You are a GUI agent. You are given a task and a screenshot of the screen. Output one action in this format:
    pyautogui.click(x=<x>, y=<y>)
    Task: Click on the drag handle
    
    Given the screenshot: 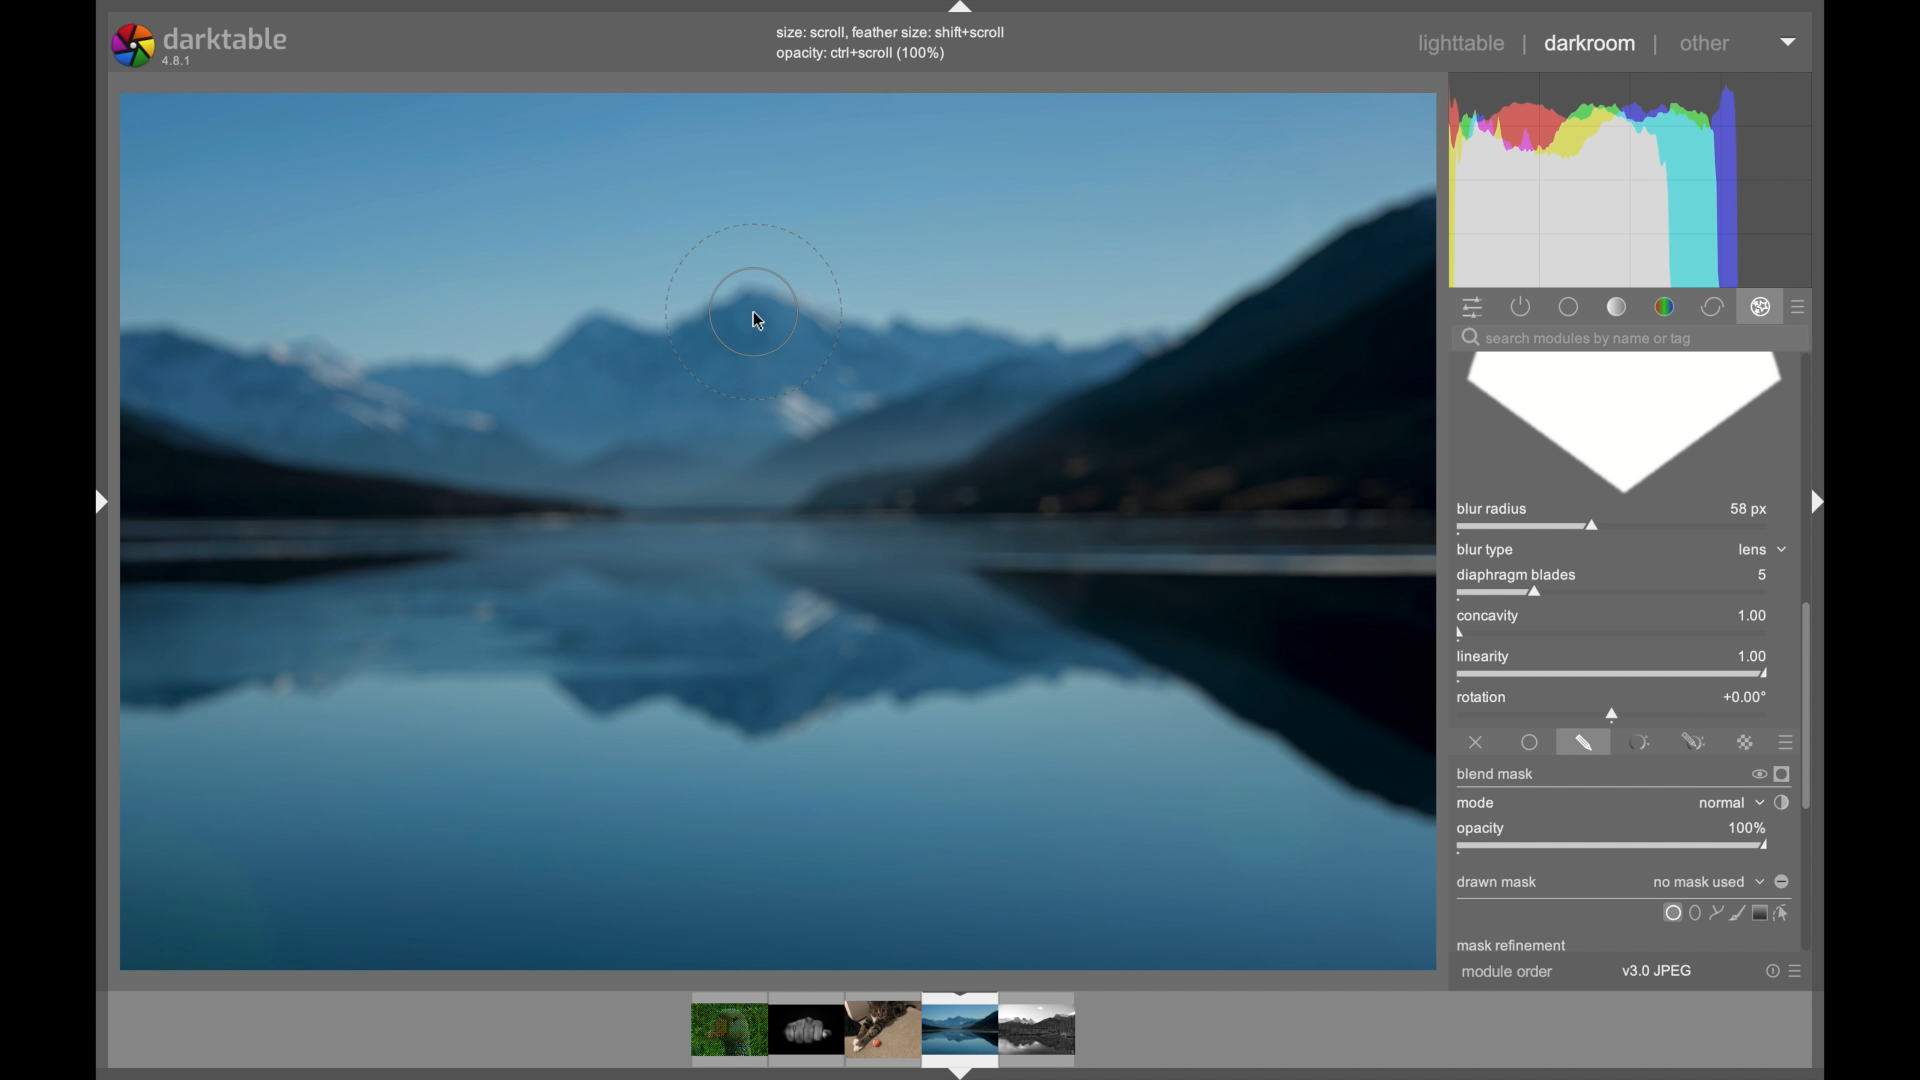 What is the action you would take?
    pyautogui.click(x=1810, y=500)
    